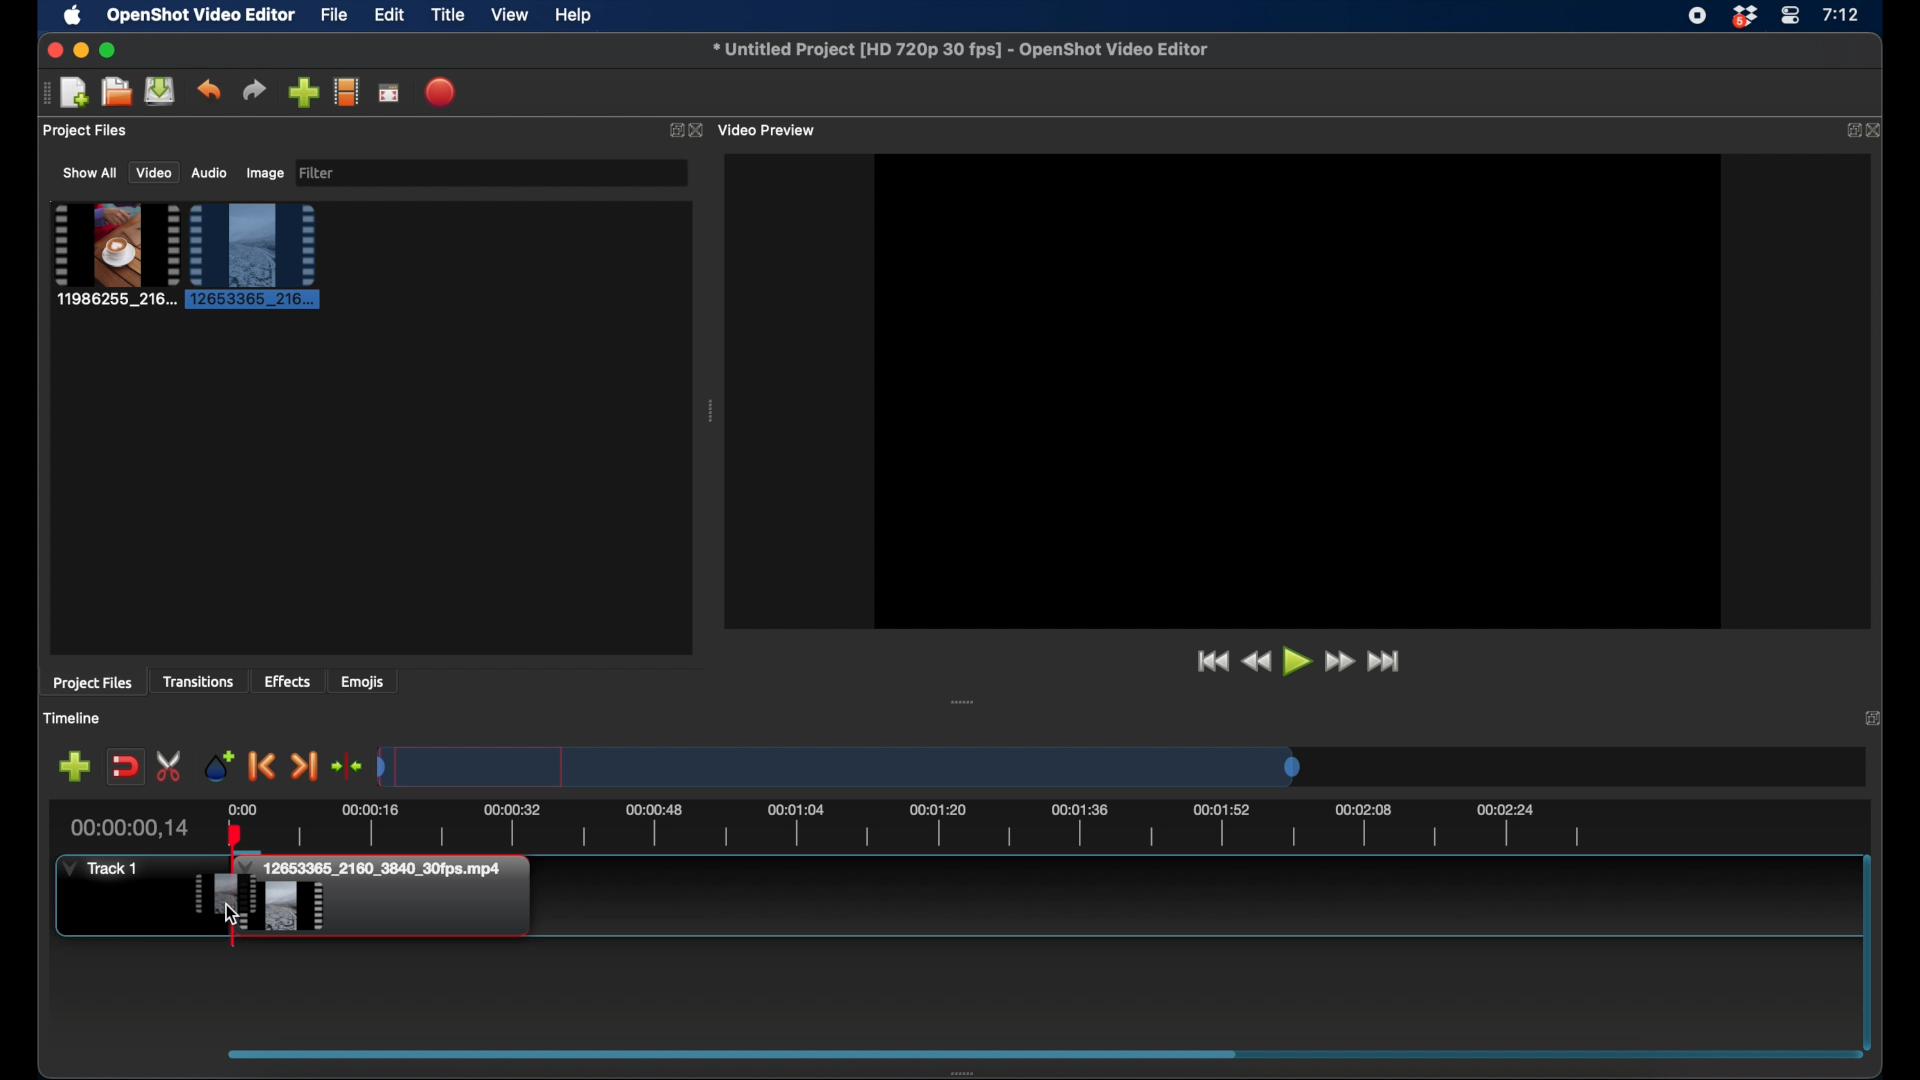 The width and height of the screenshot is (1920, 1080). I want to click on show all, so click(88, 172).